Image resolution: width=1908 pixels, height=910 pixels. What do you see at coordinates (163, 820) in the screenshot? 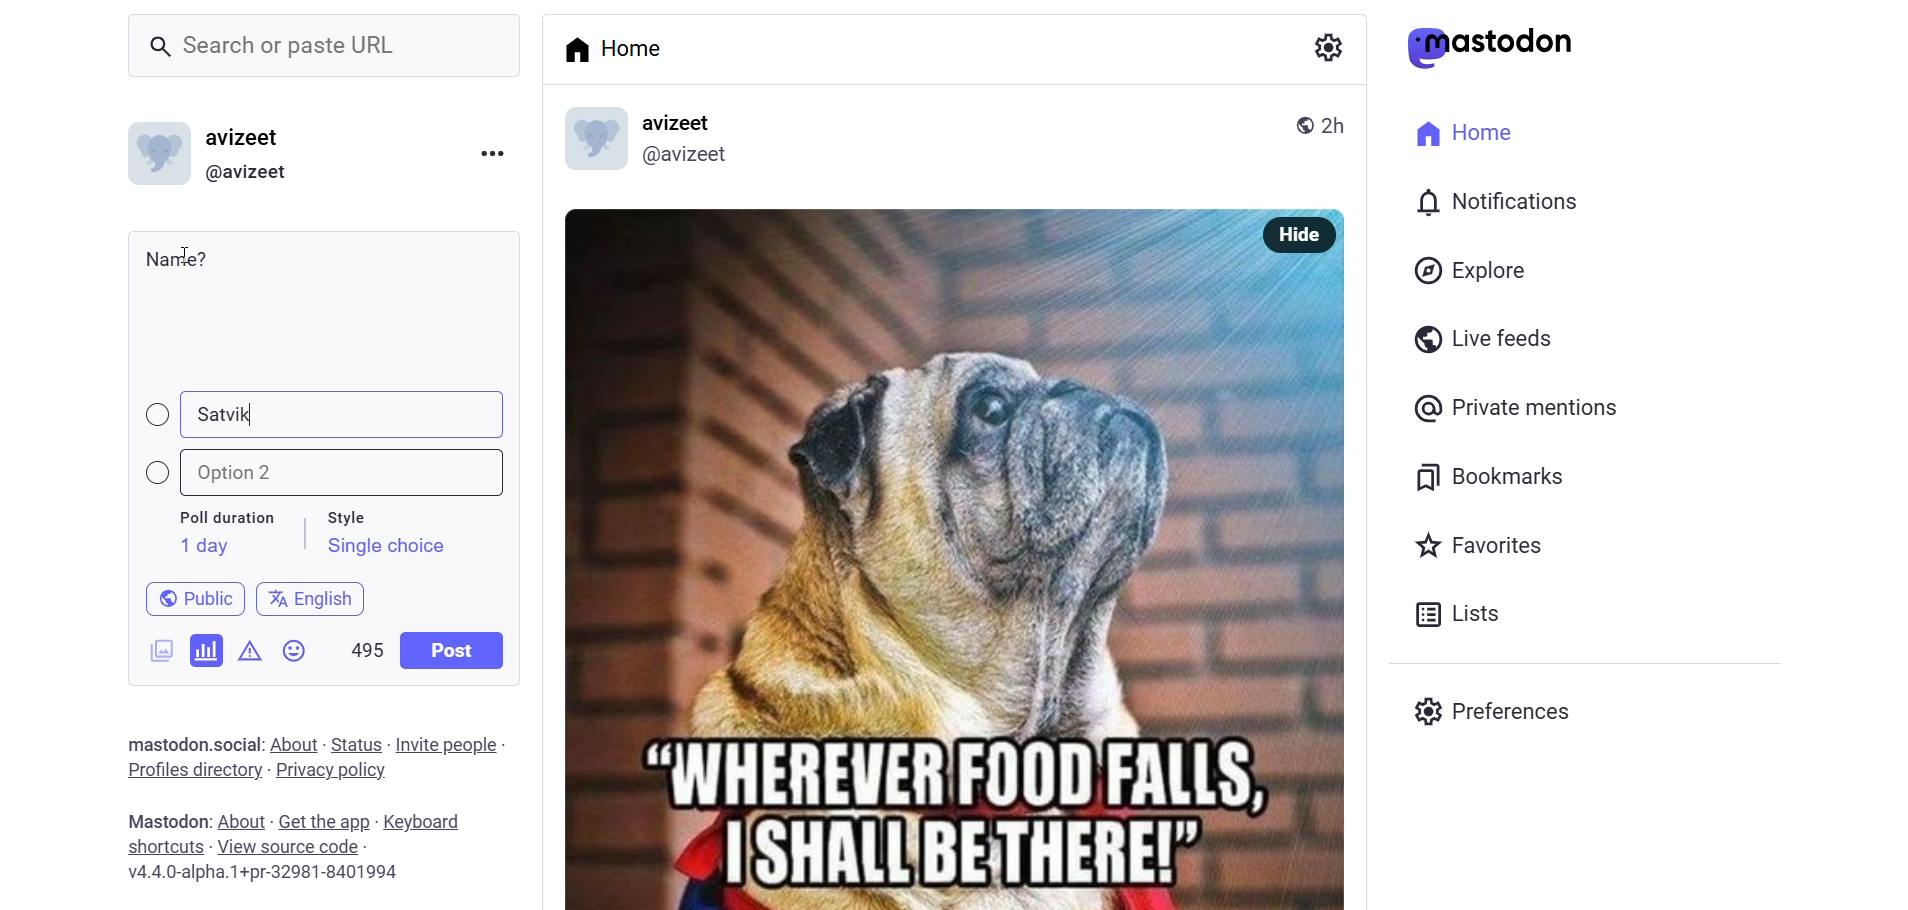
I see `mastodon` at bounding box center [163, 820].